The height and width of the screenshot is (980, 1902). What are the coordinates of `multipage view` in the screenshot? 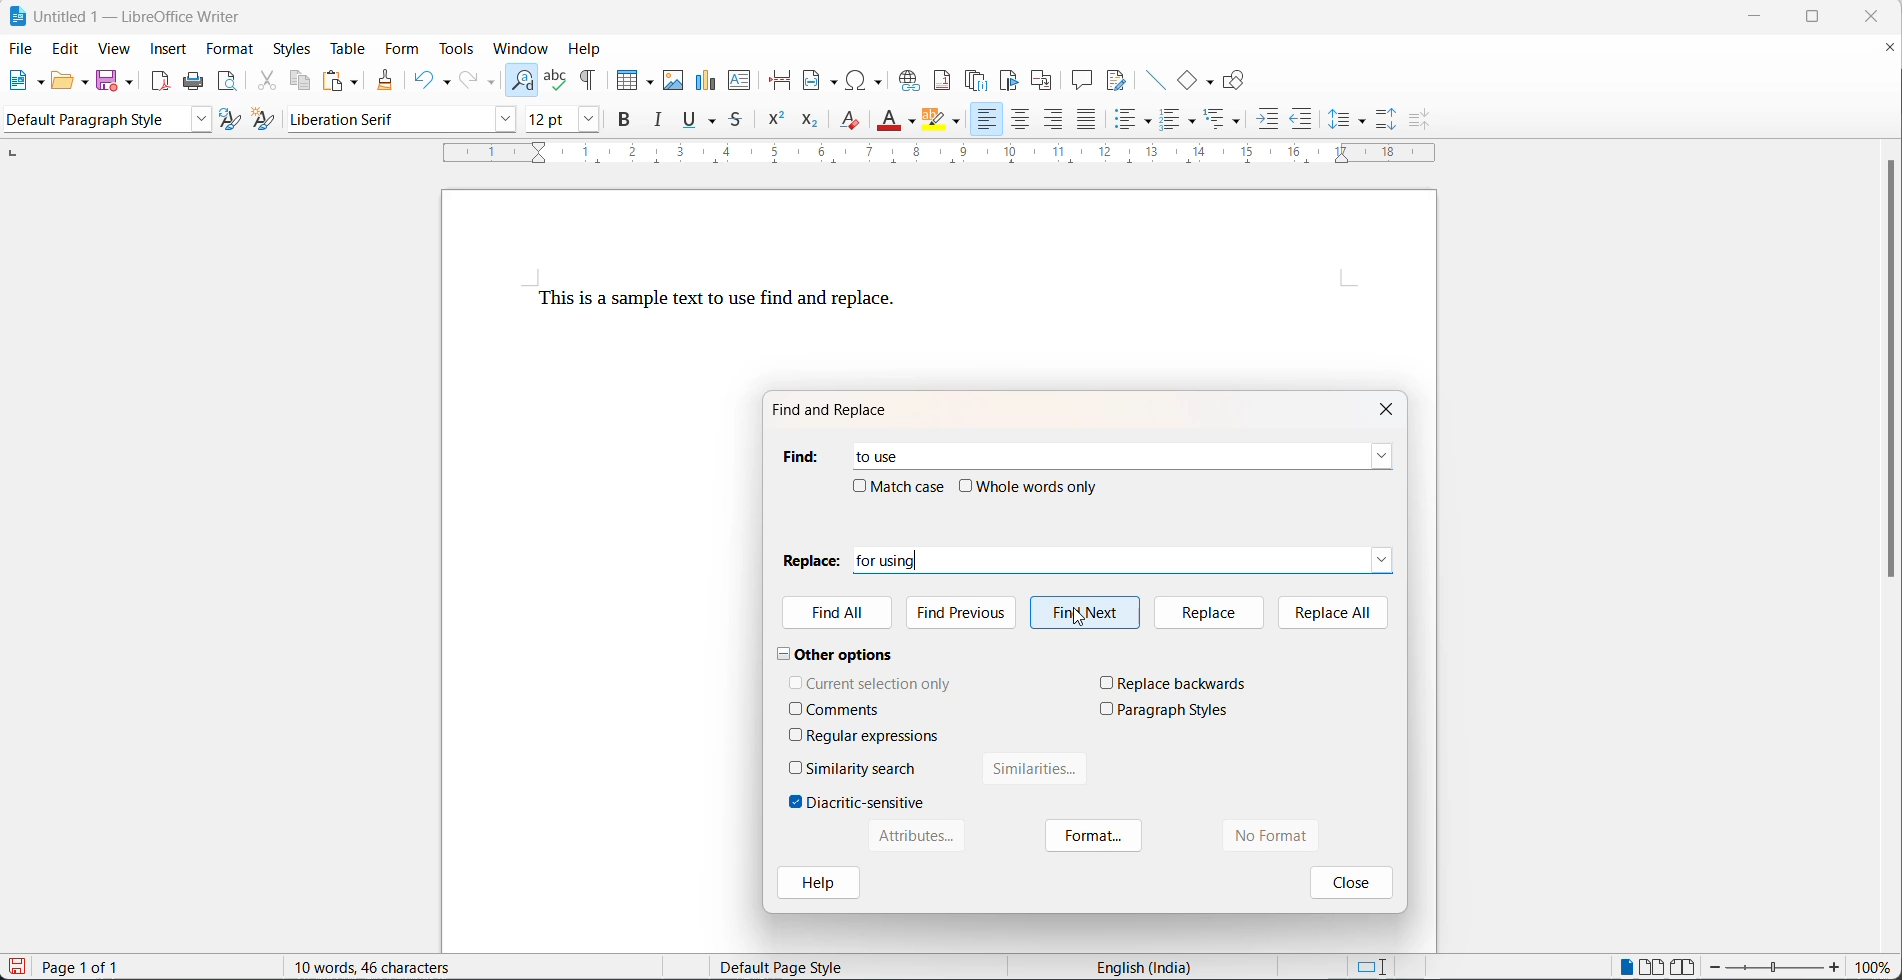 It's located at (1651, 966).